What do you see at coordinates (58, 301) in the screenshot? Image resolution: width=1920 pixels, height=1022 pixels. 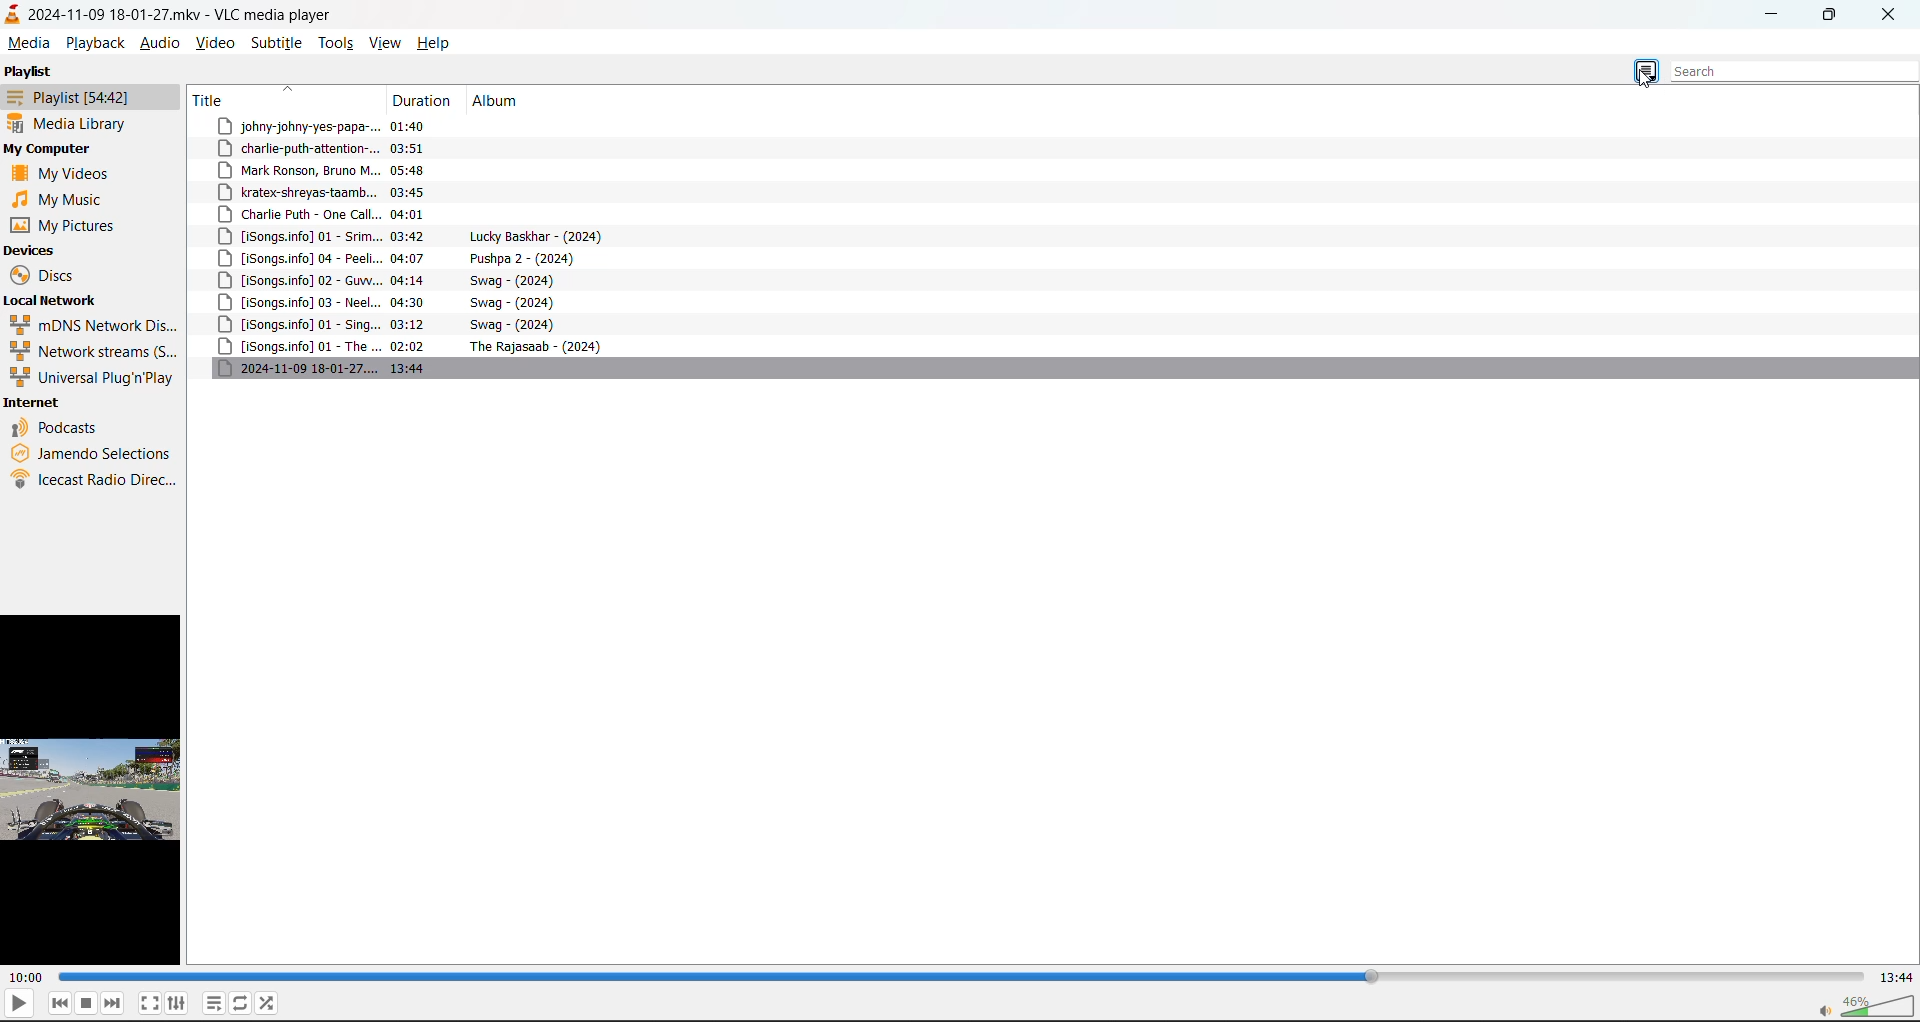 I see `local network` at bounding box center [58, 301].